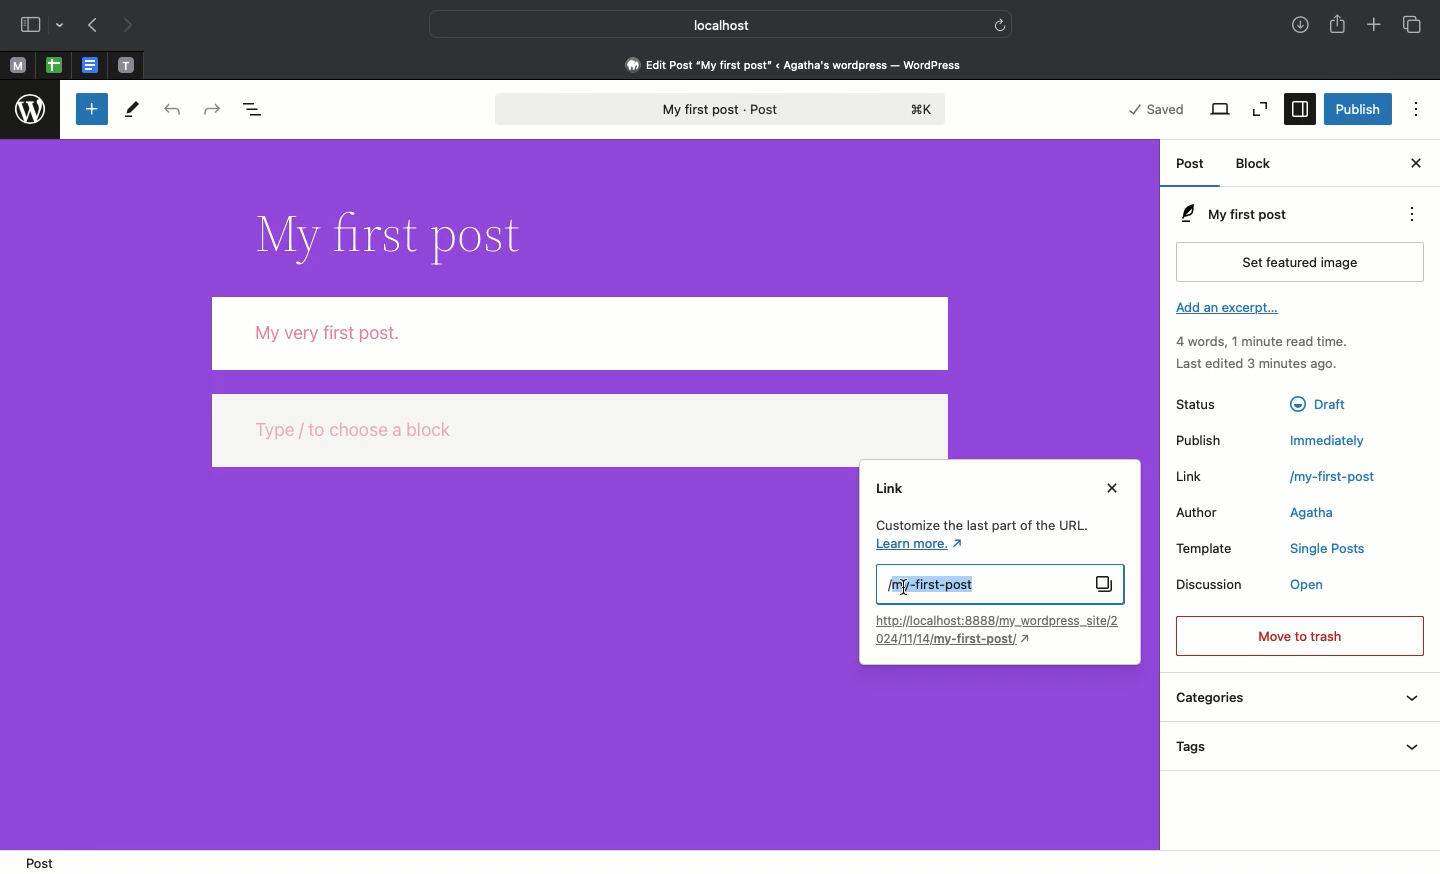 Image resolution: width=1440 pixels, height=874 pixels. What do you see at coordinates (1300, 637) in the screenshot?
I see `Move to trash` at bounding box center [1300, 637].